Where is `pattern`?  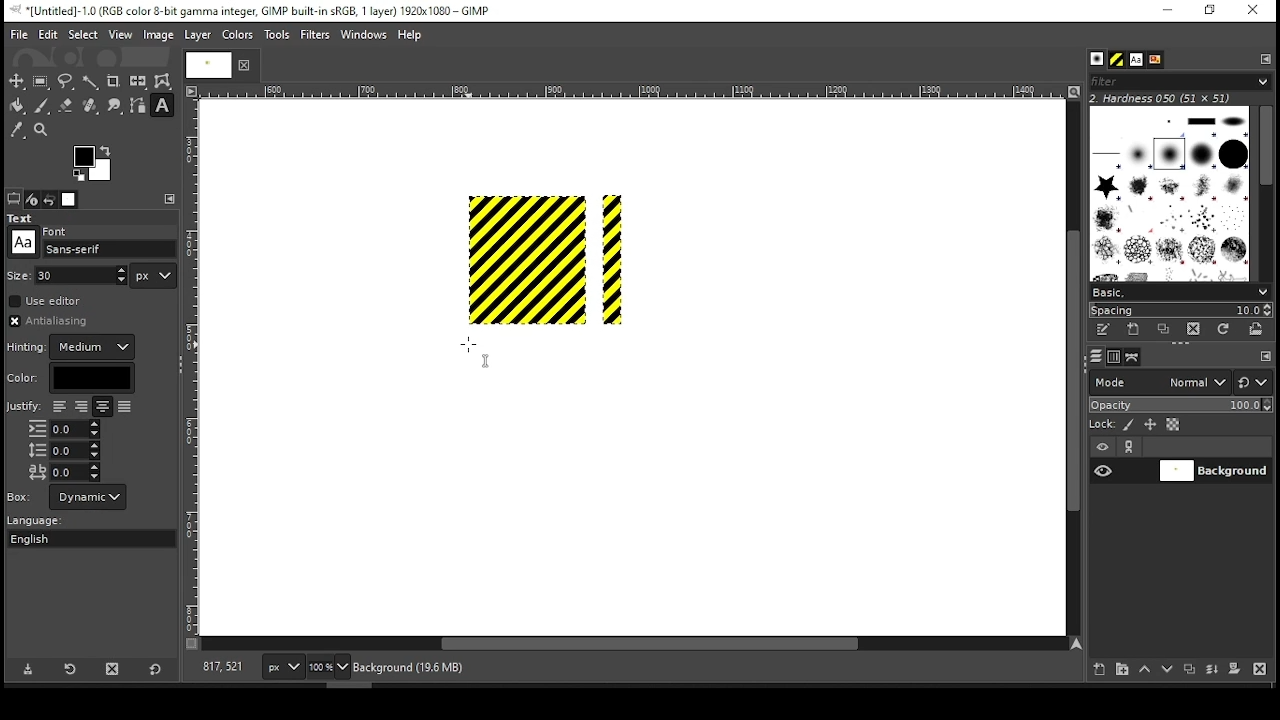
pattern is located at coordinates (1117, 60).